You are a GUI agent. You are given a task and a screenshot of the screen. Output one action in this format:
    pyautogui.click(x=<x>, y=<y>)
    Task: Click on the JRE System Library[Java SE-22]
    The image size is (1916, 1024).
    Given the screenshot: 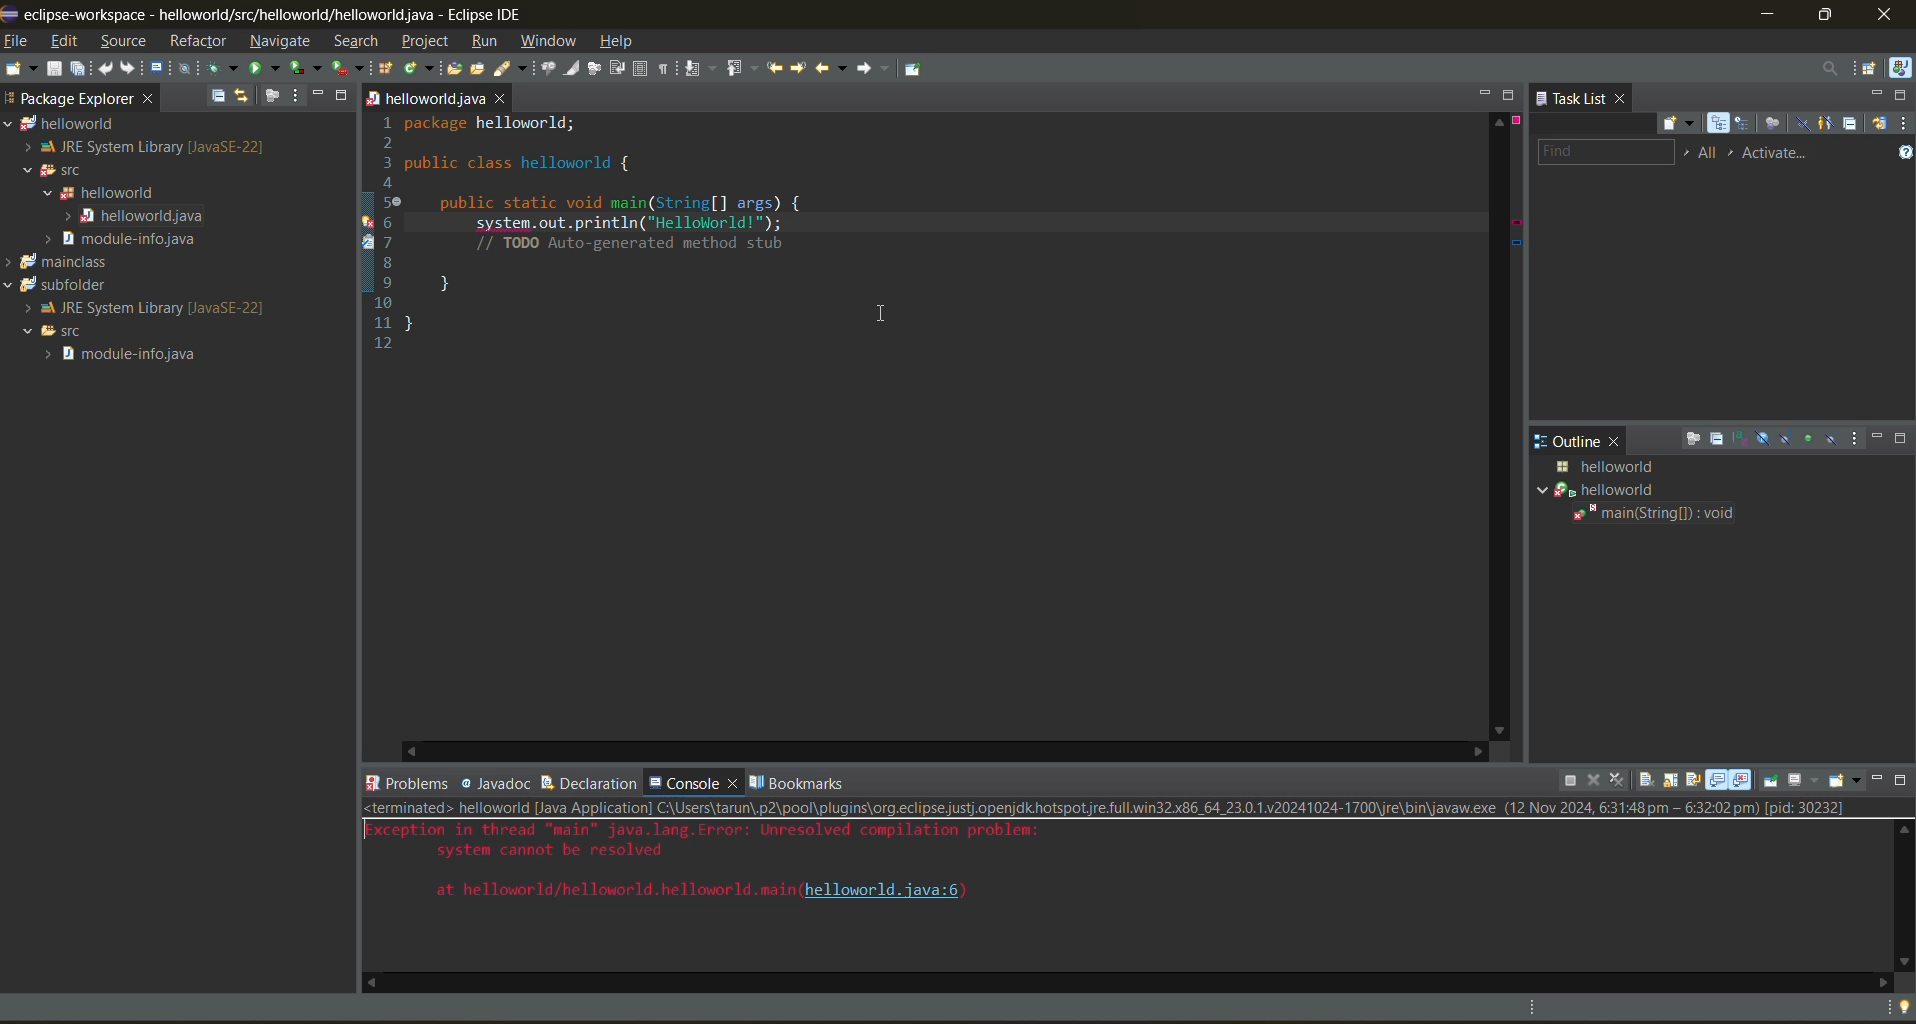 What is the action you would take?
    pyautogui.click(x=138, y=307)
    